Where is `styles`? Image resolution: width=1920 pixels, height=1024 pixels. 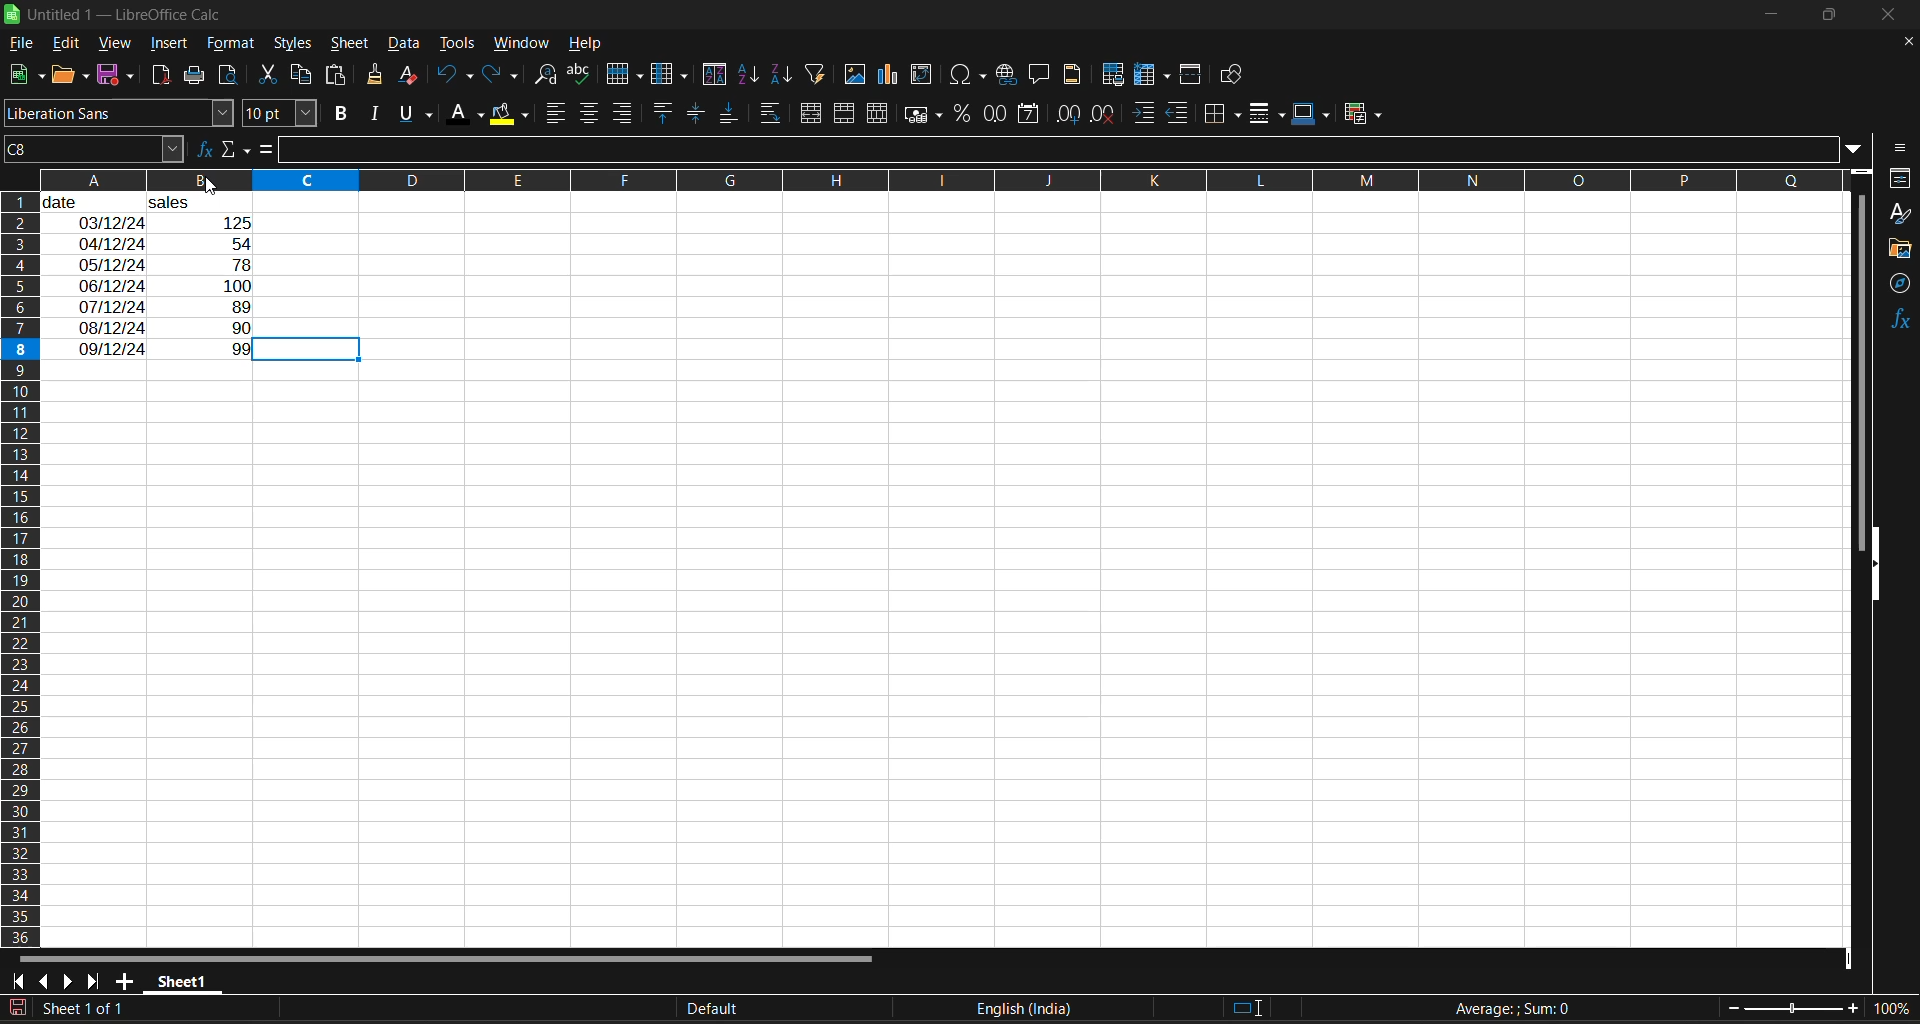
styles is located at coordinates (293, 44).